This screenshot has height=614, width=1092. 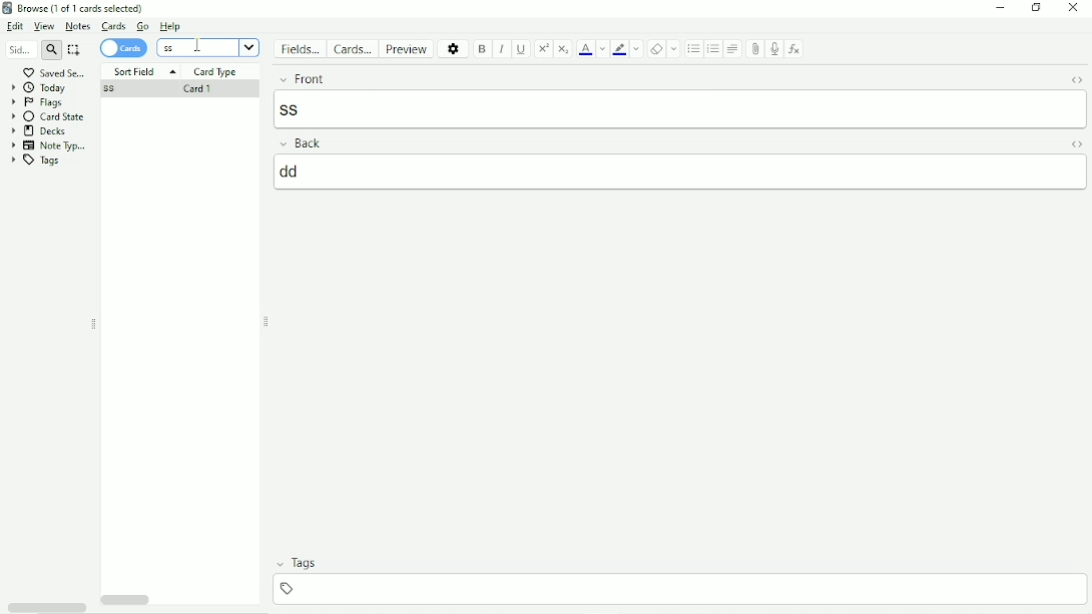 I want to click on Change color, so click(x=638, y=49).